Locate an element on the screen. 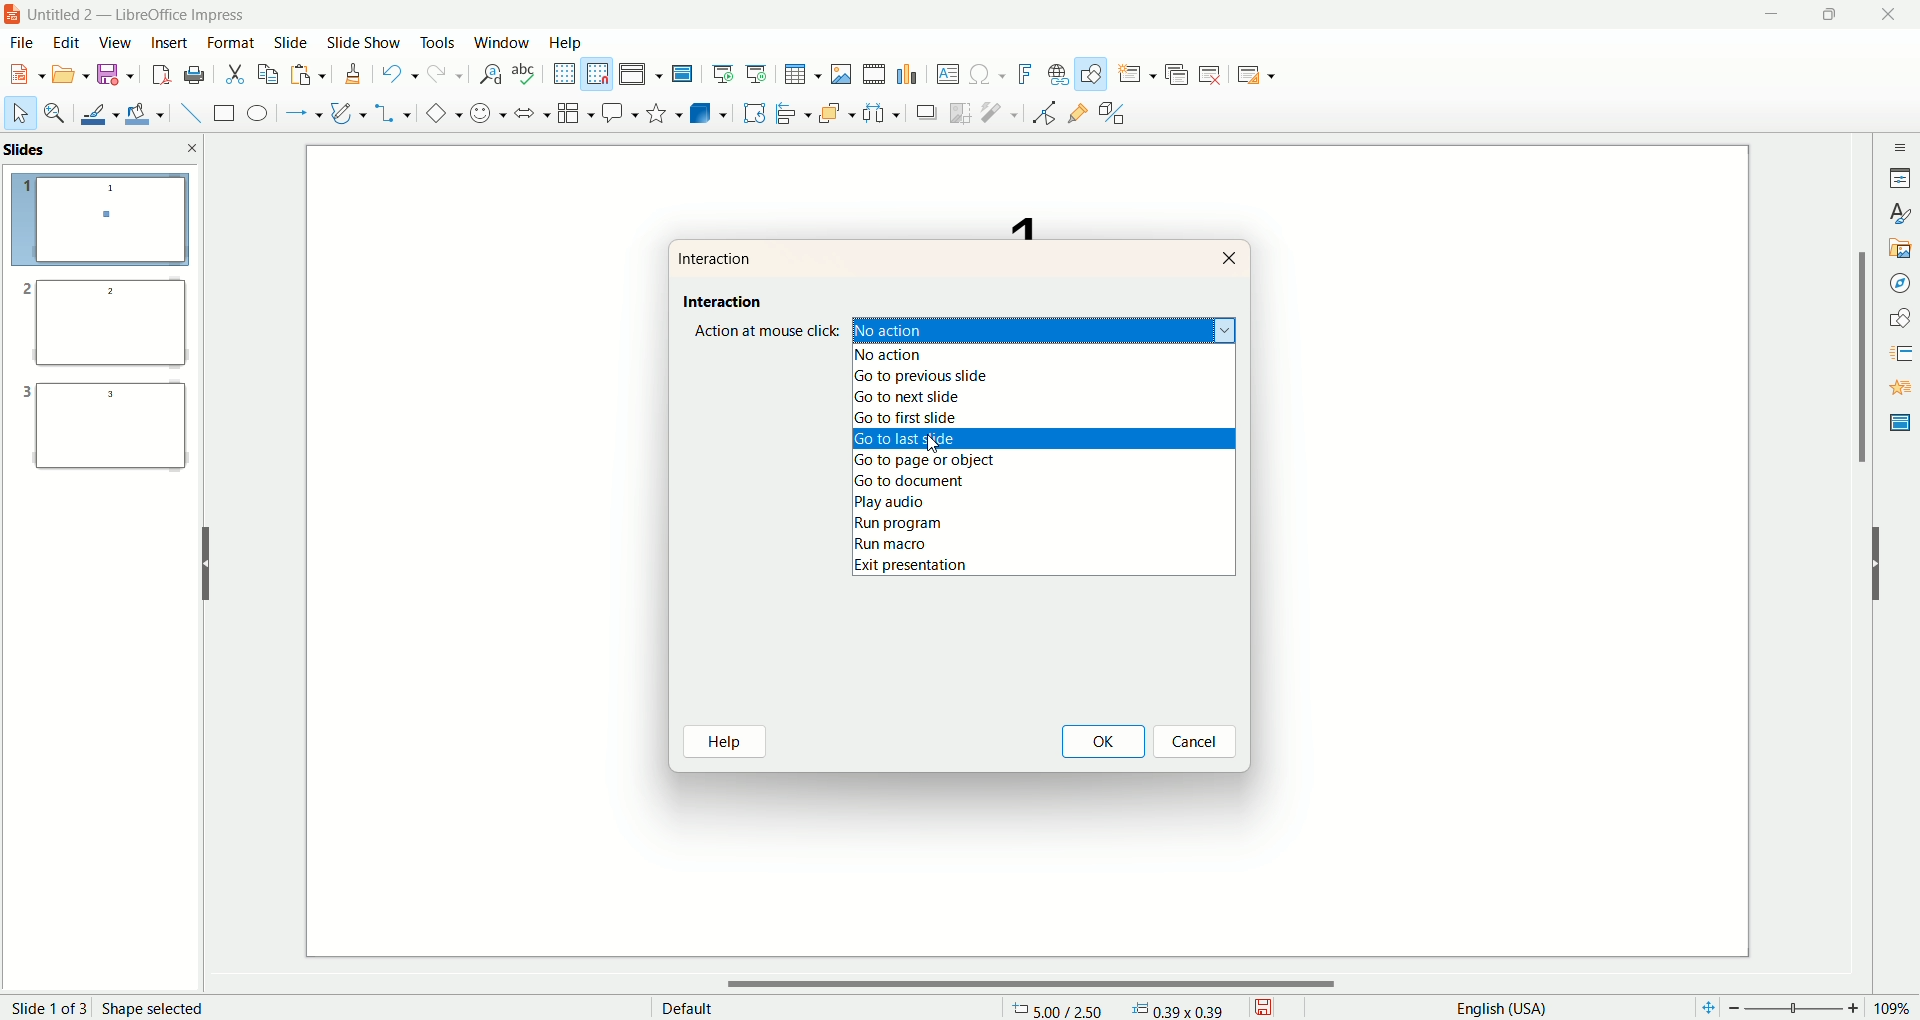 The width and height of the screenshot is (1920, 1020). default is located at coordinates (685, 1006).